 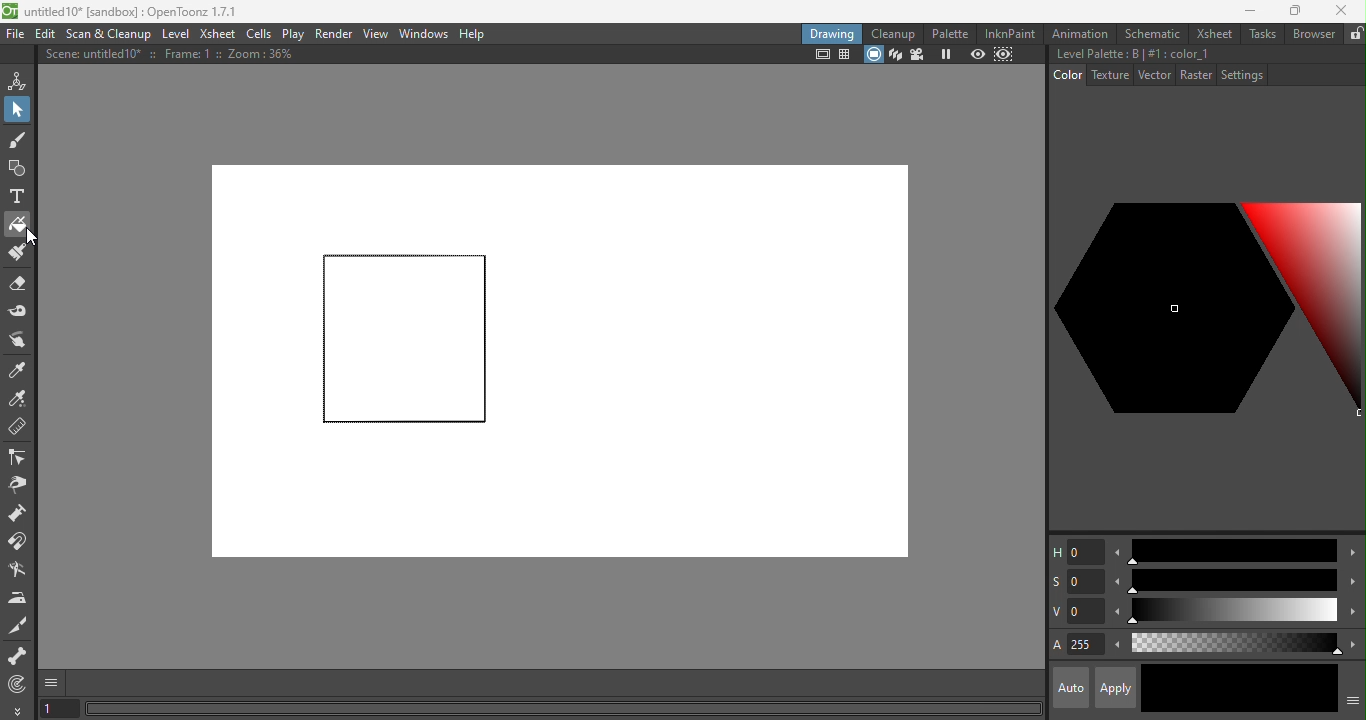 What do you see at coordinates (559, 364) in the screenshot?
I see `Canvas` at bounding box center [559, 364].